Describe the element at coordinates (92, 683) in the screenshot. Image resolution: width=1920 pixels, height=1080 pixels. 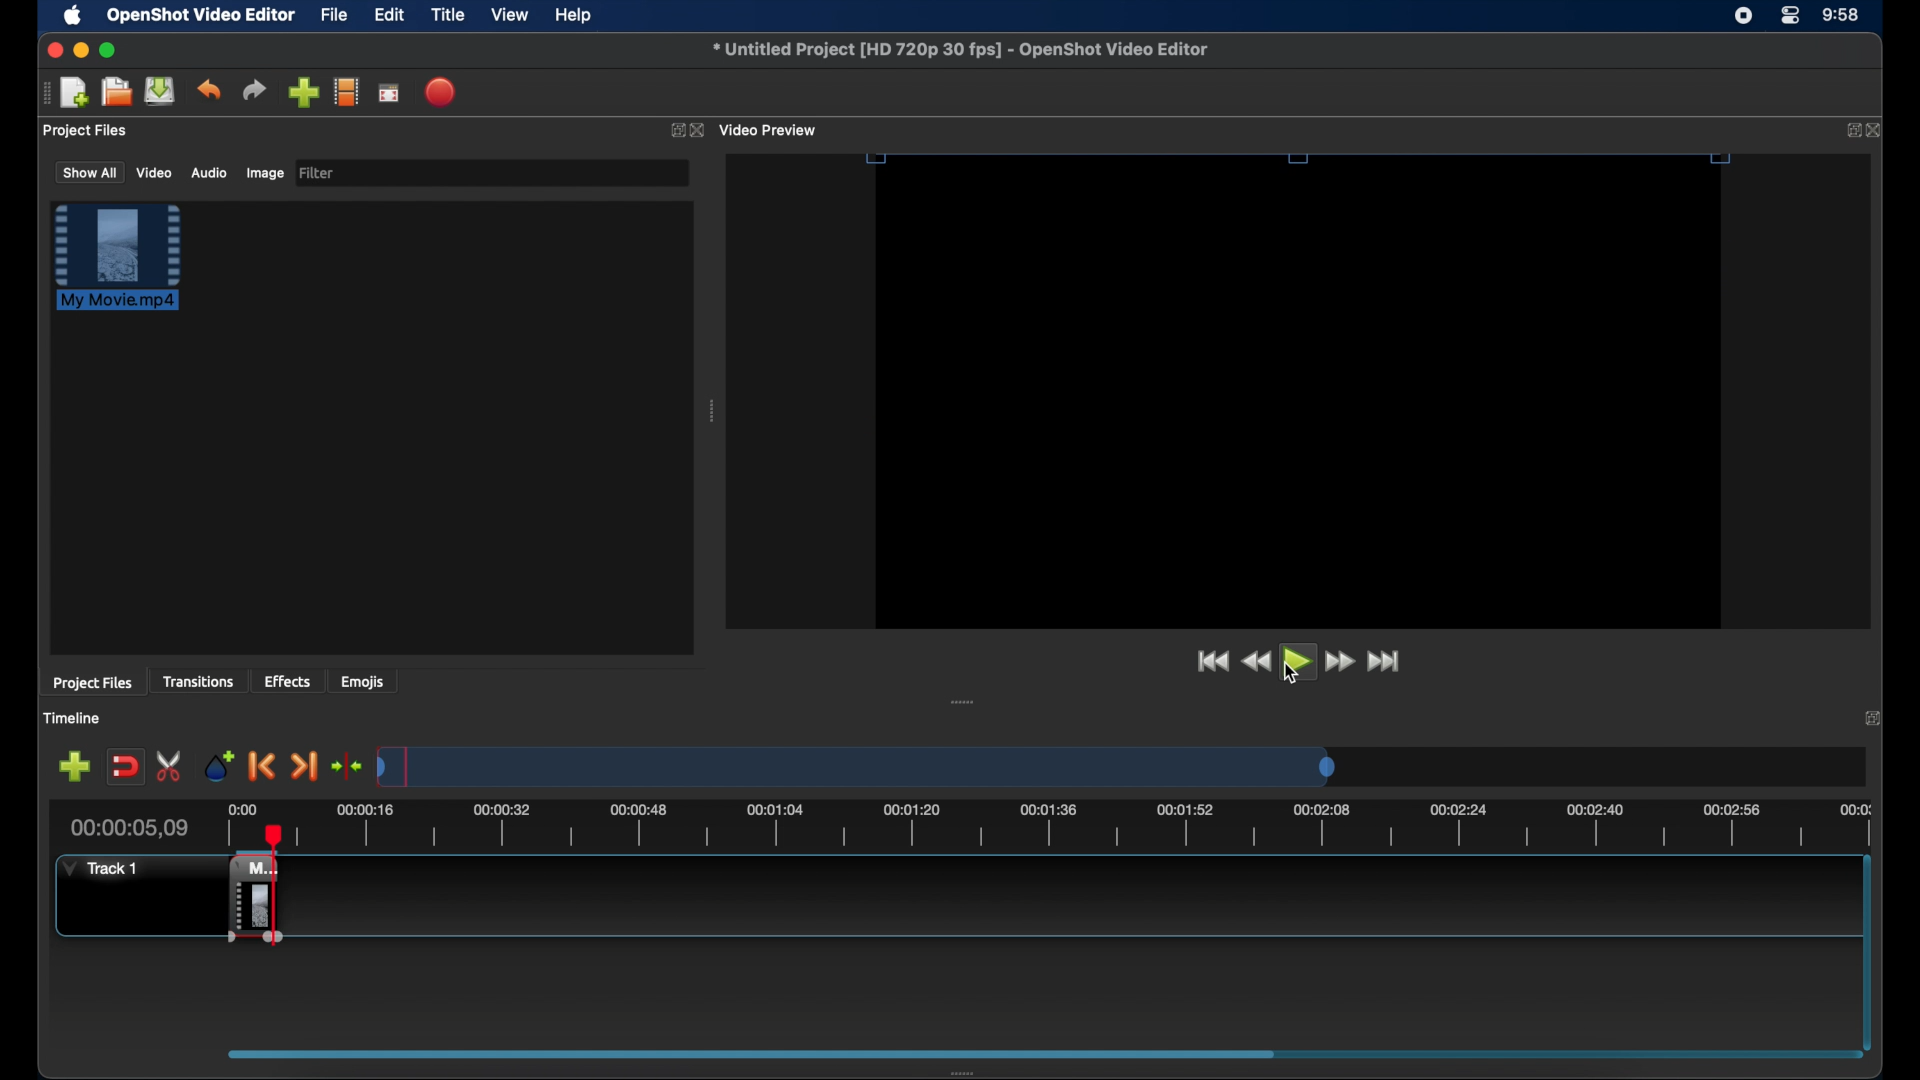
I see `project files` at that location.